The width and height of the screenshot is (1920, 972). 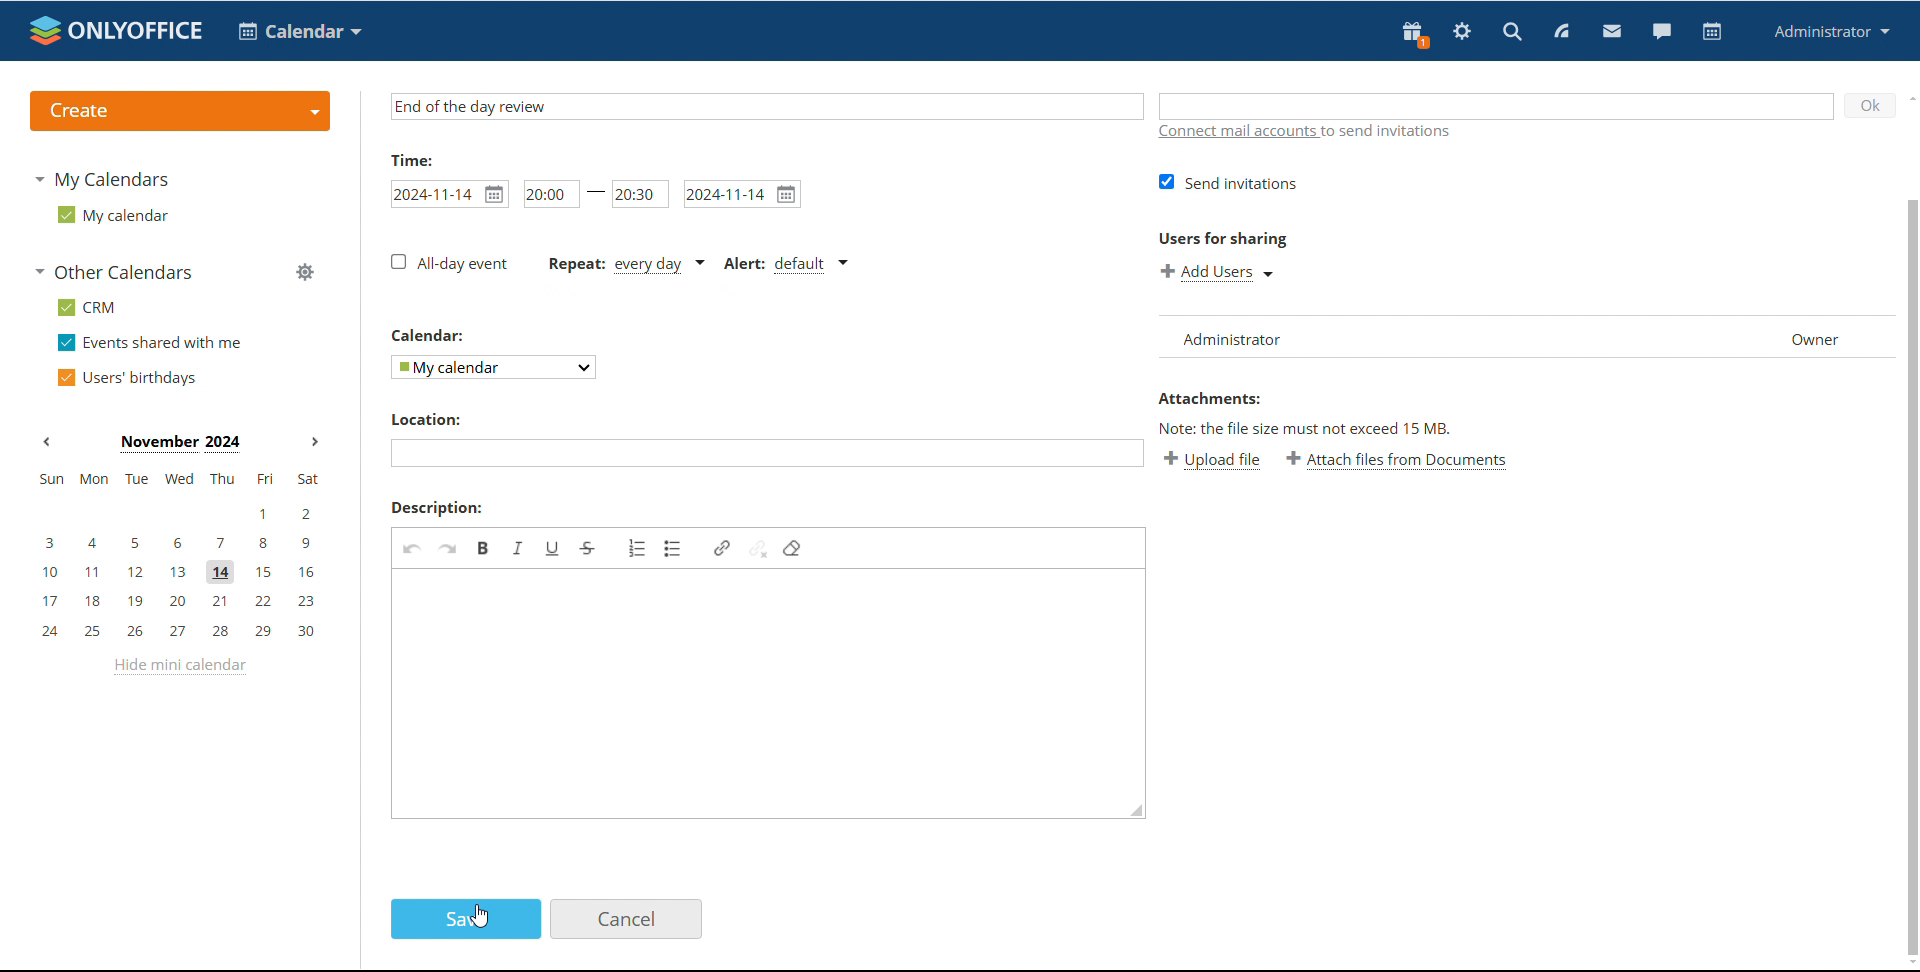 I want to click on Add users, so click(x=1217, y=272).